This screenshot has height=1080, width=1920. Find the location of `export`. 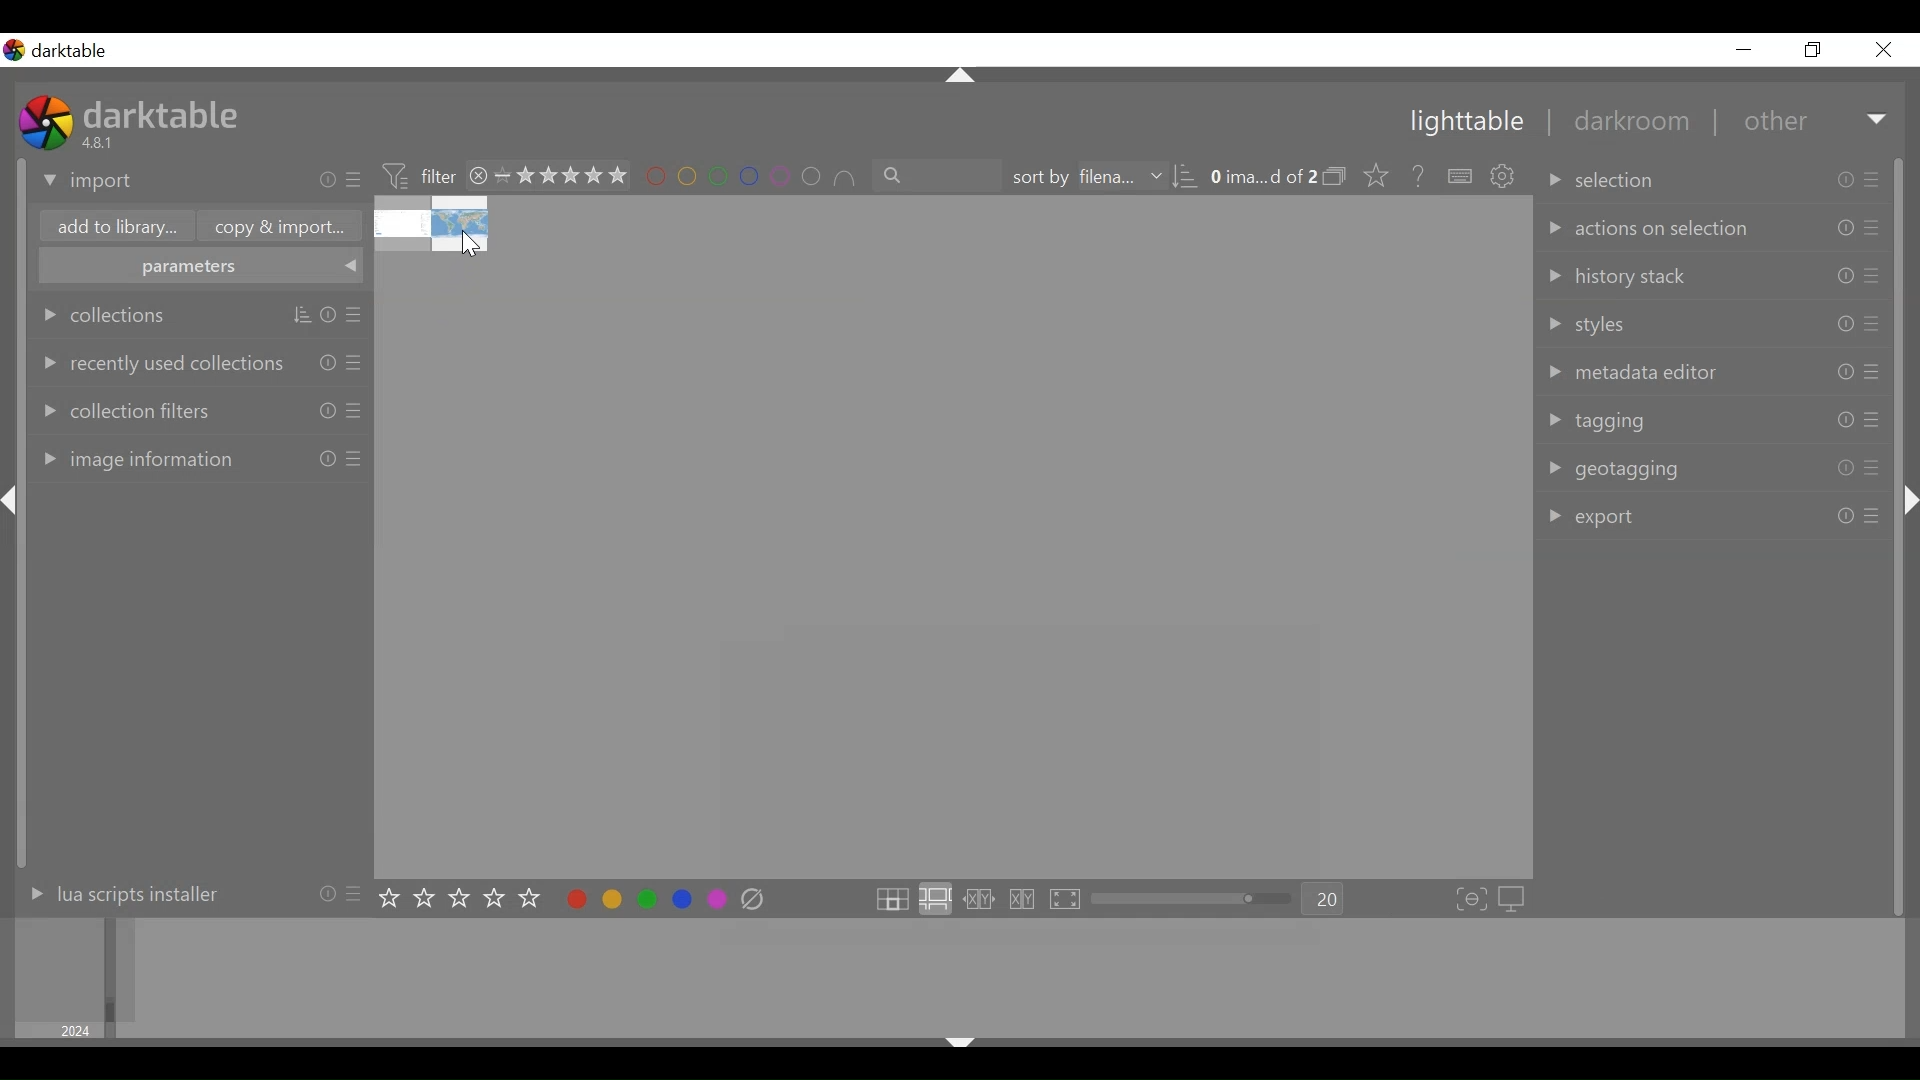

export is located at coordinates (1663, 517).